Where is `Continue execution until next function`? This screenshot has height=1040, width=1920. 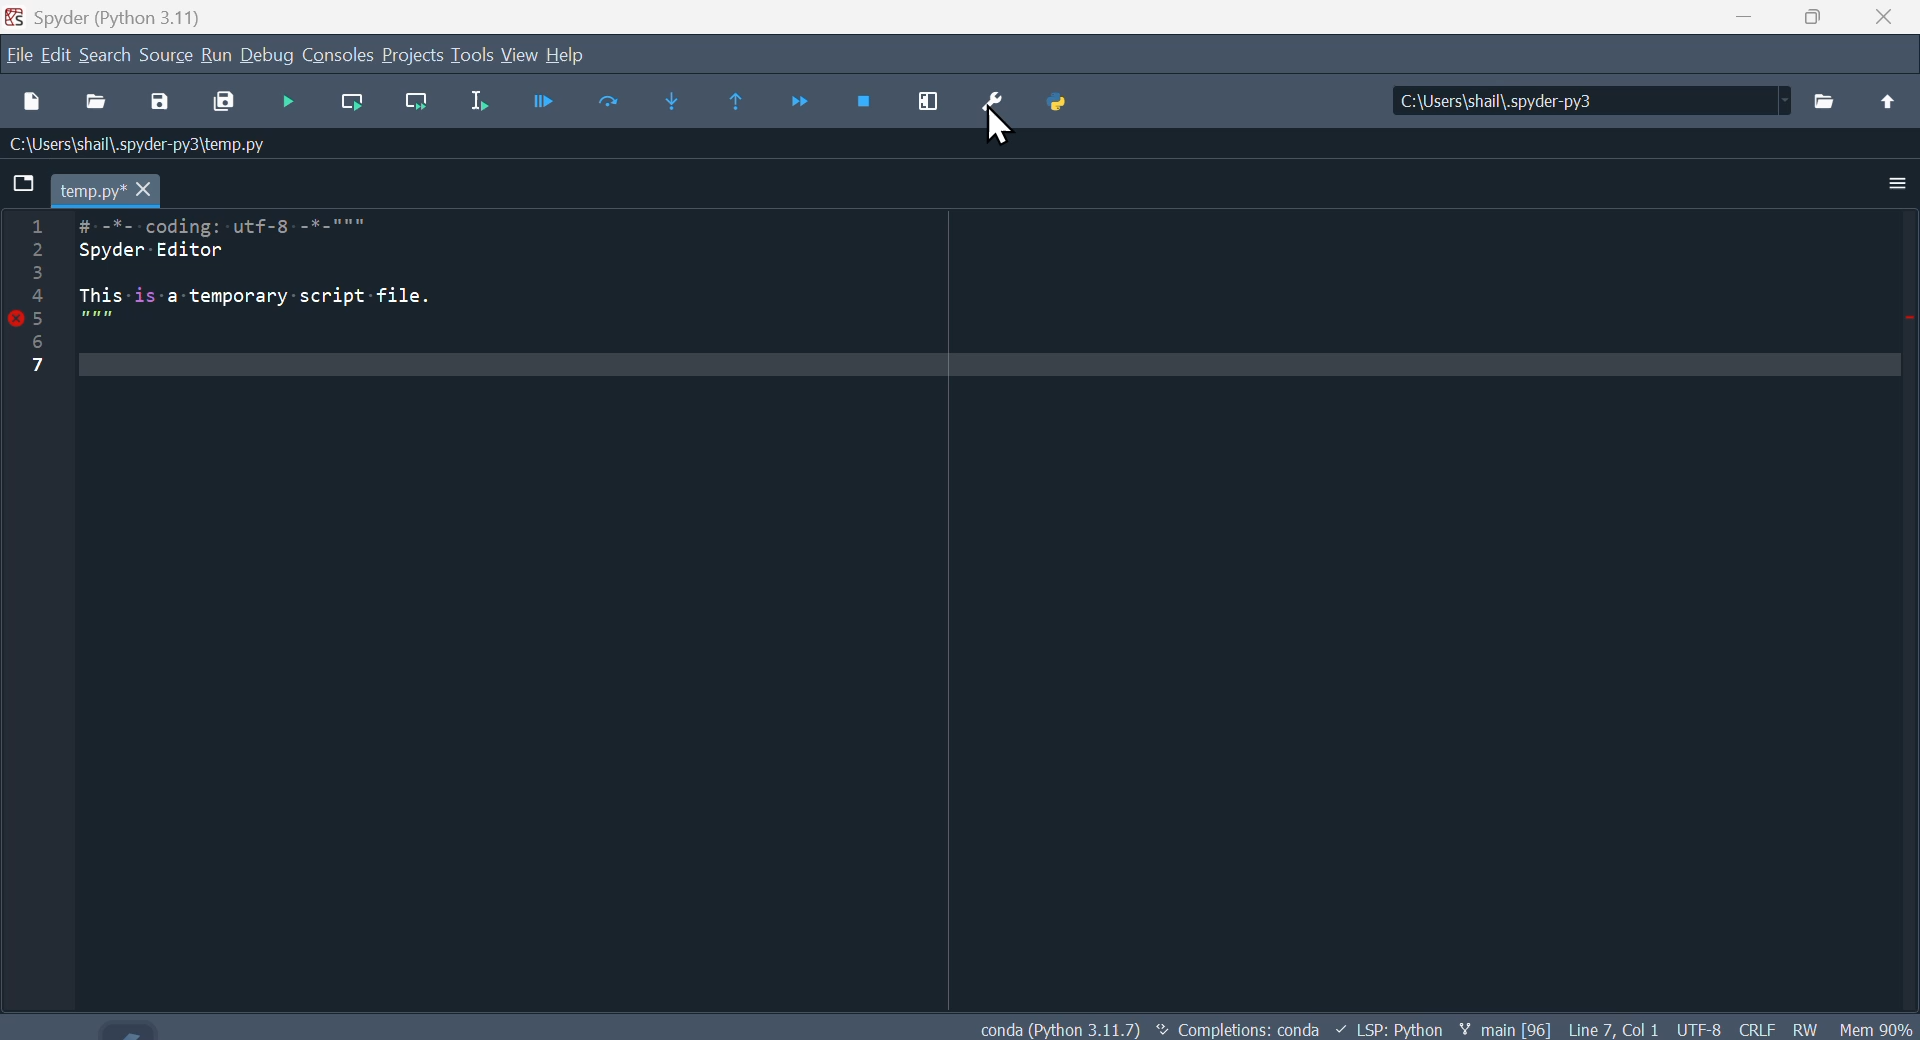 Continue execution until next function is located at coordinates (802, 100).